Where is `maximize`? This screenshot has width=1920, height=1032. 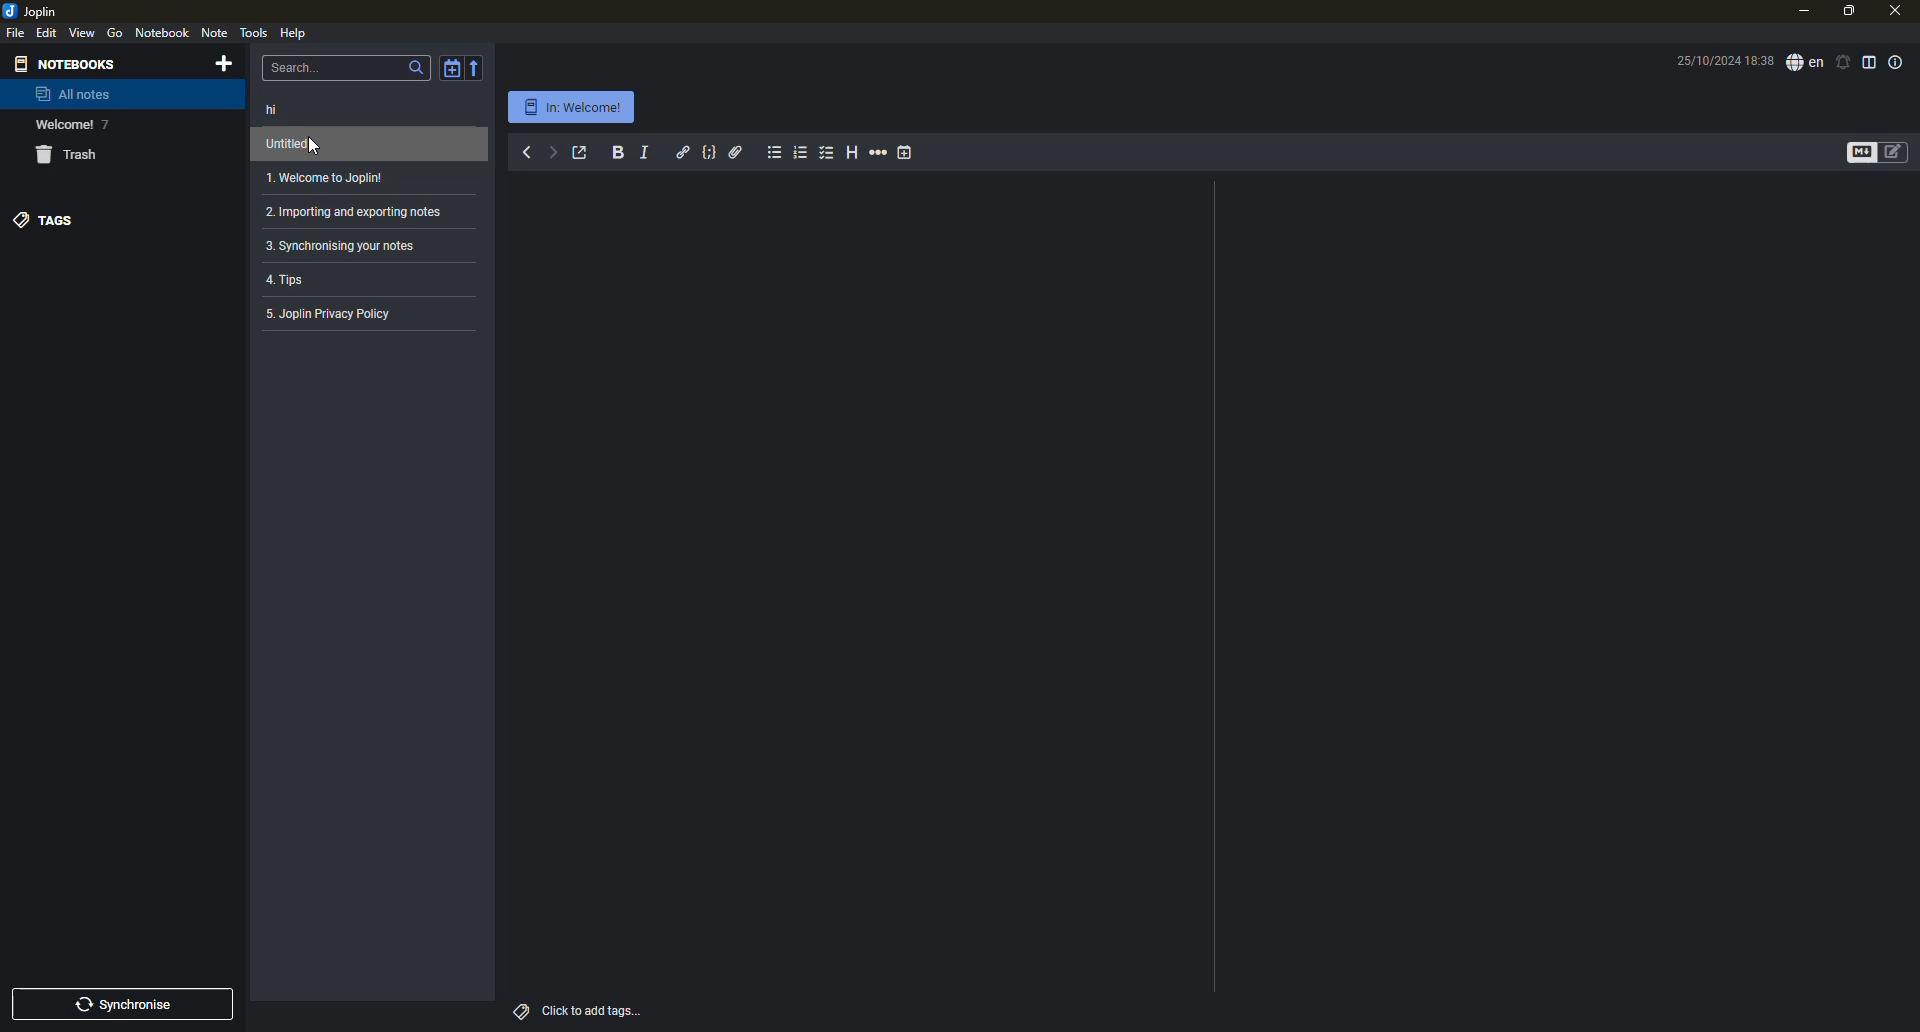
maximize is located at coordinates (1848, 12).